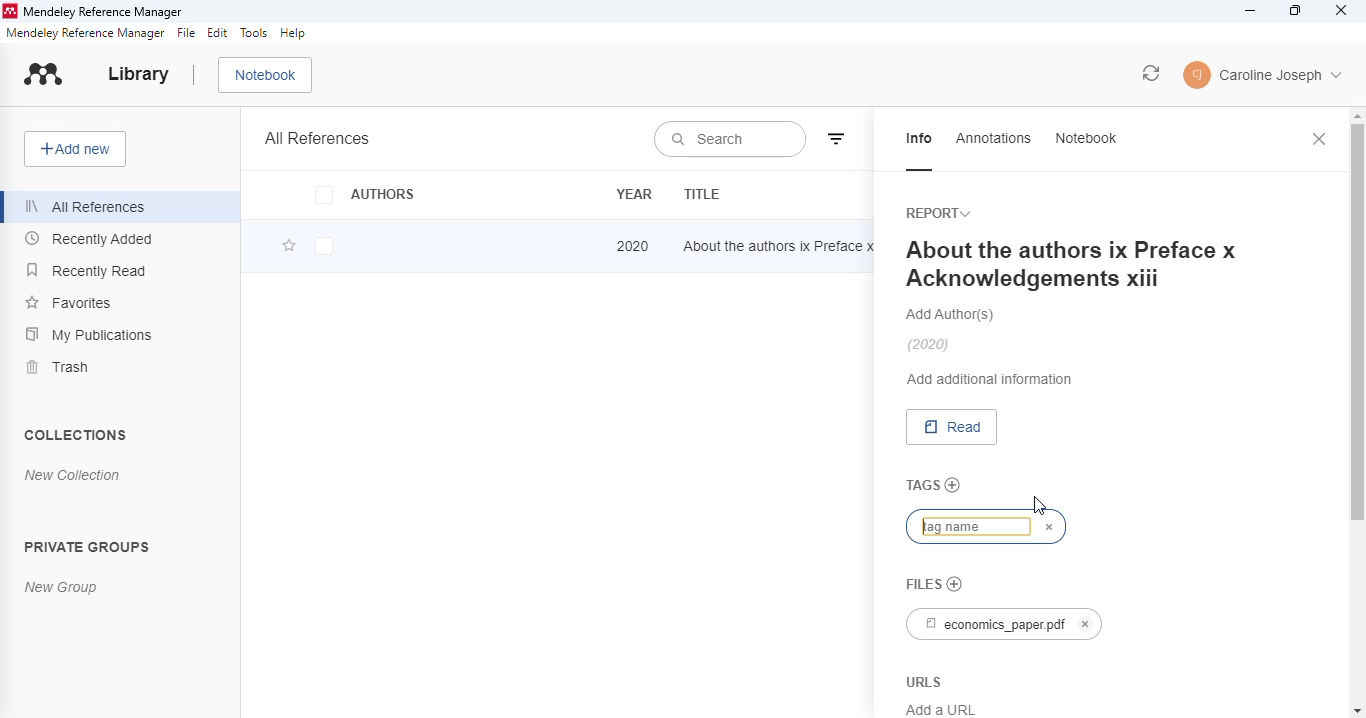 Image resolution: width=1366 pixels, height=718 pixels. What do you see at coordinates (1297, 11) in the screenshot?
I see `maximize` at bounding box center [1297, 11].